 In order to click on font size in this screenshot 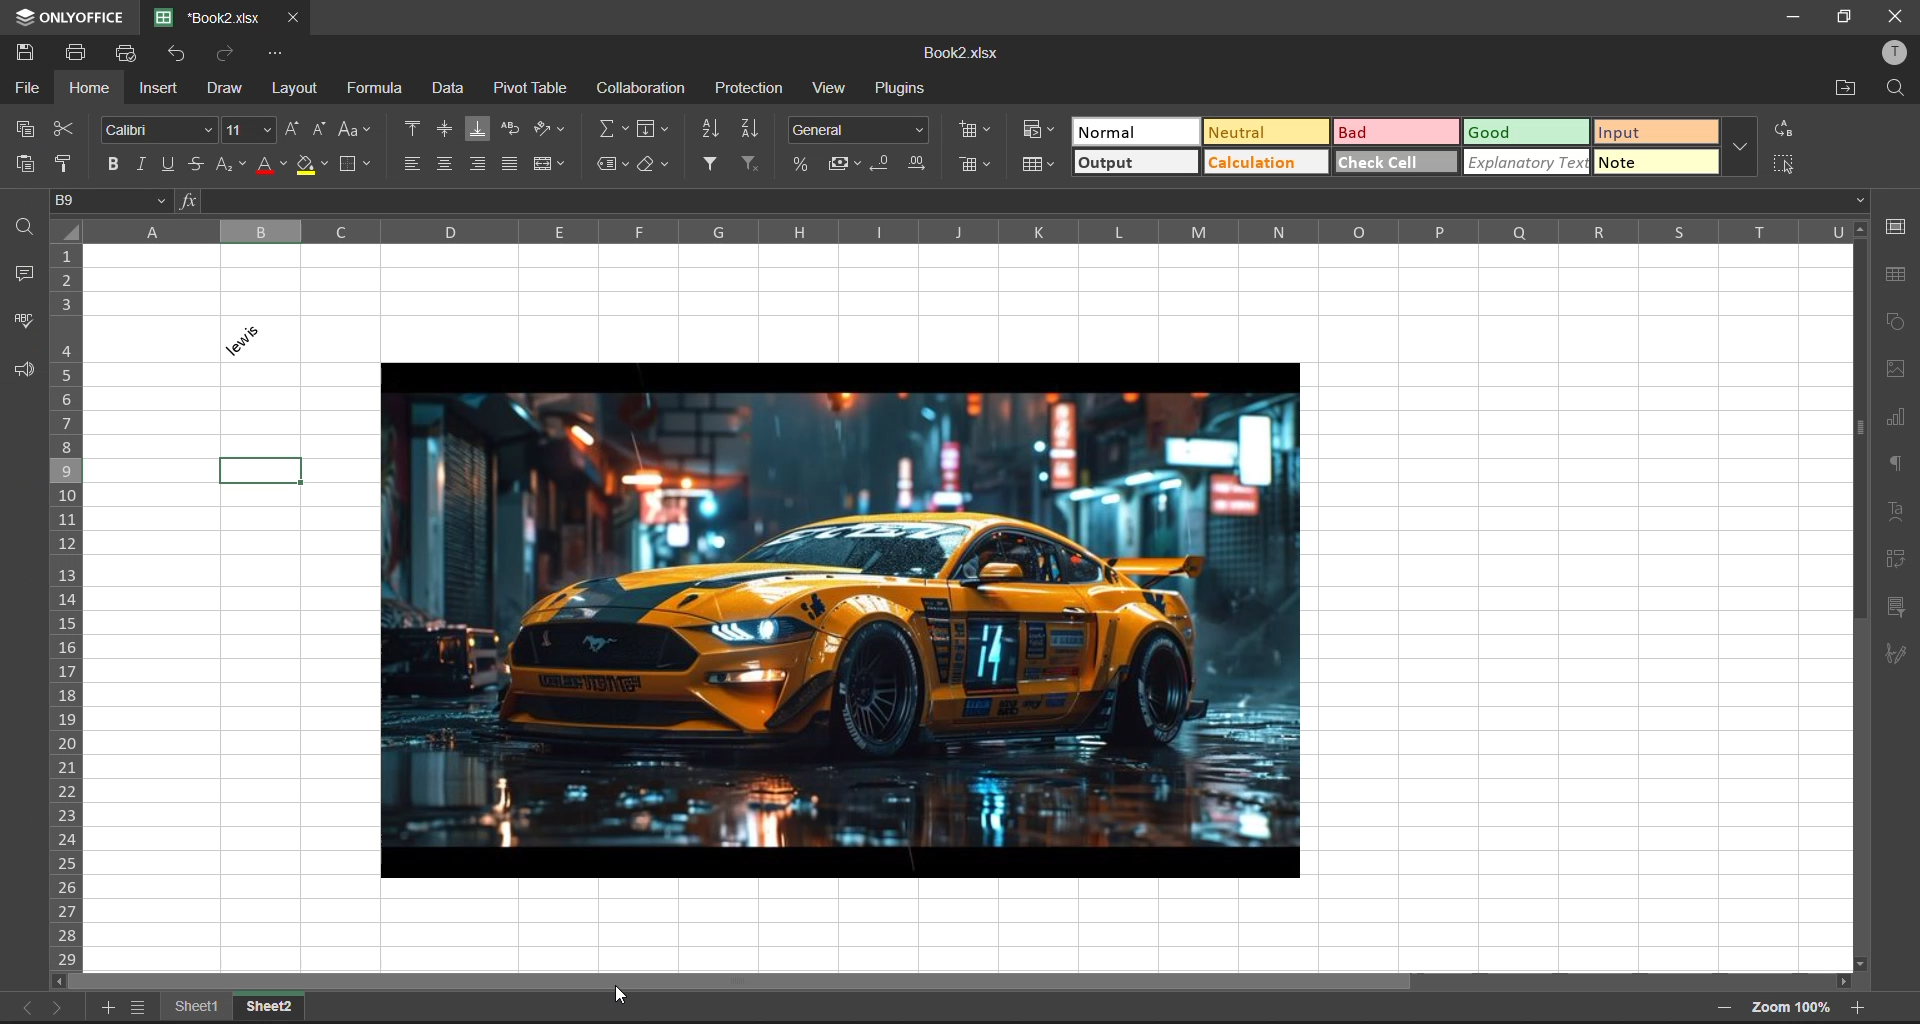, I will do `click(250, 131)`.